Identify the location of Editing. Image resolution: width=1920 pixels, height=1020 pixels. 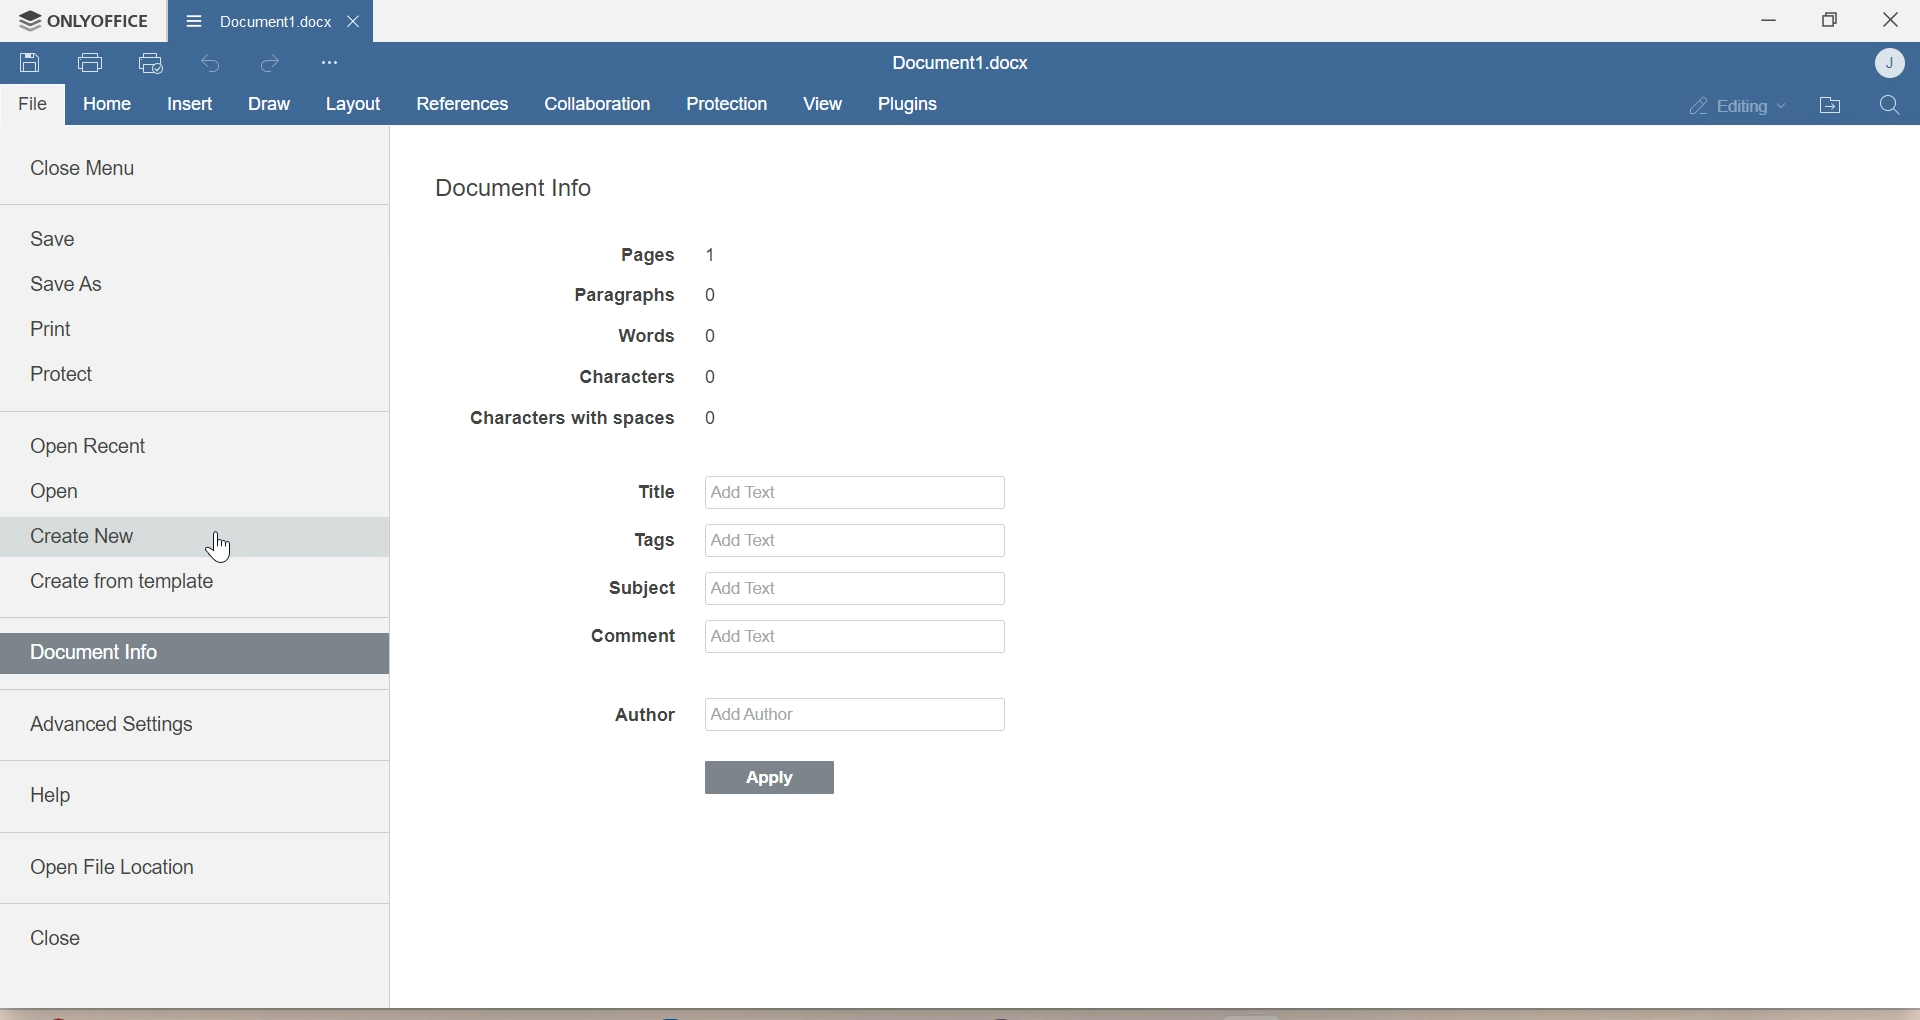
(1737, 105).